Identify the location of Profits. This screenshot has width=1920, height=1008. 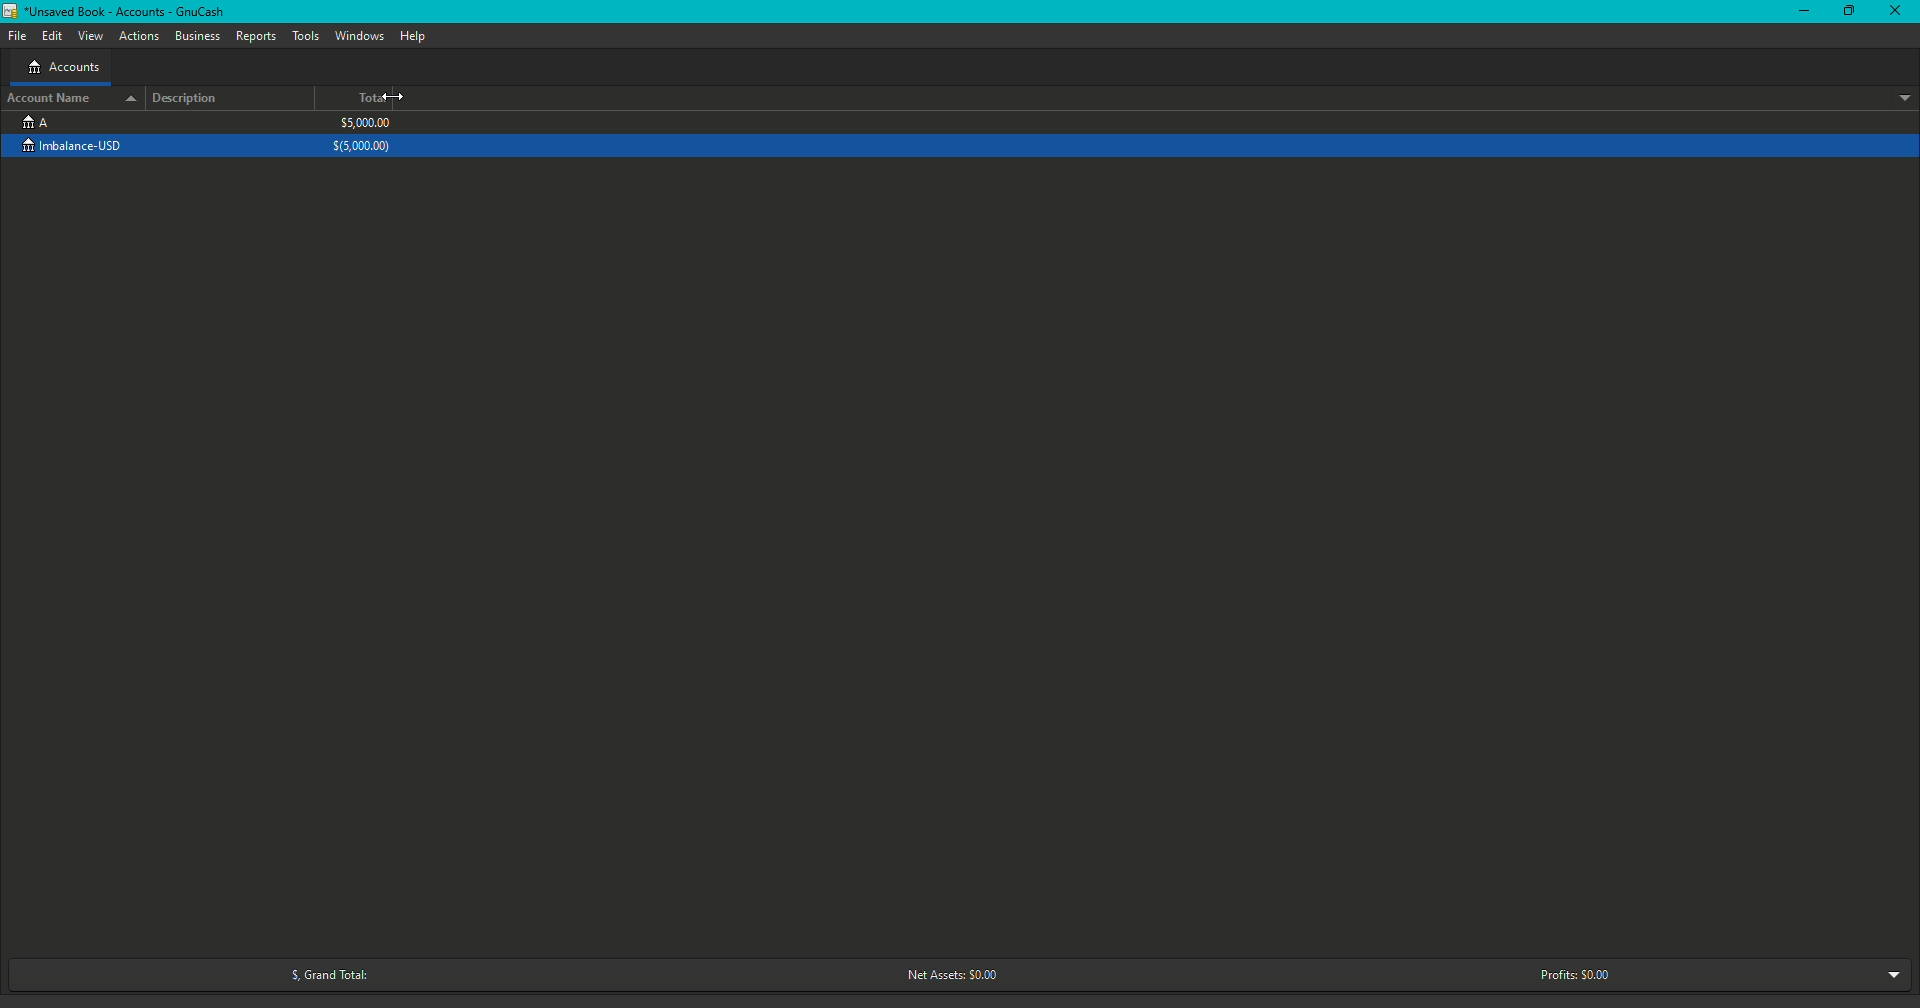
(1575, 974).